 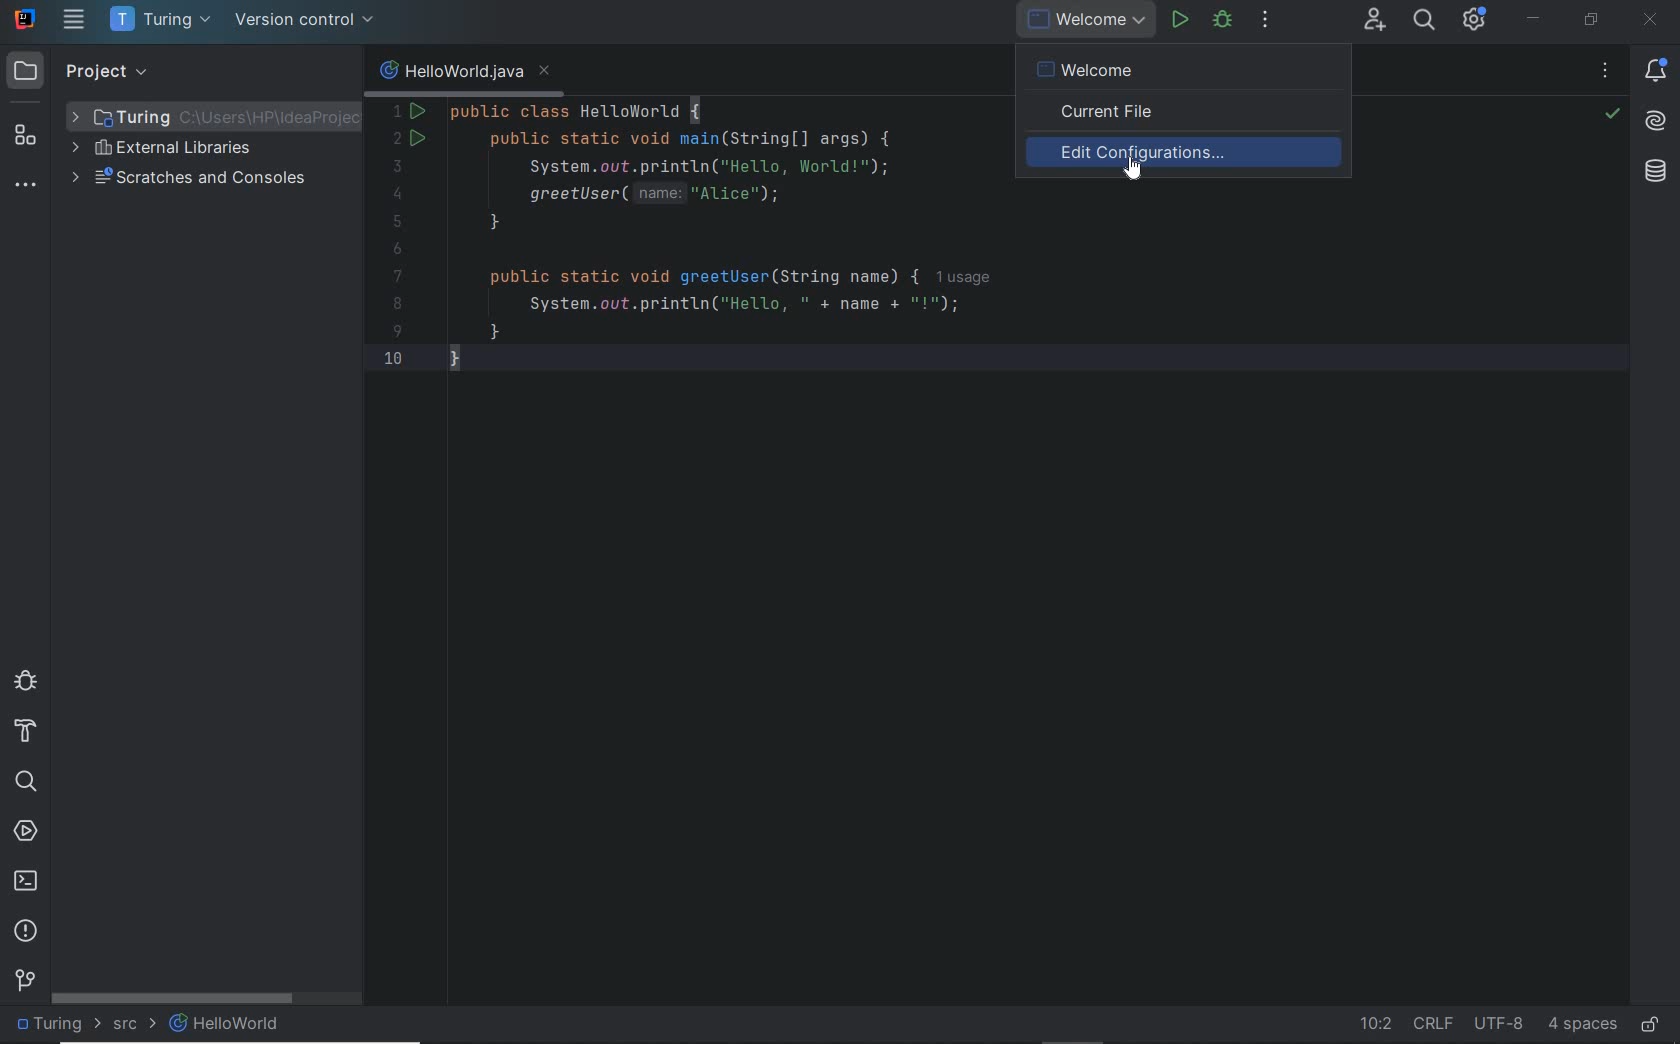 I want to click on version control, so click(x=25, y=979).